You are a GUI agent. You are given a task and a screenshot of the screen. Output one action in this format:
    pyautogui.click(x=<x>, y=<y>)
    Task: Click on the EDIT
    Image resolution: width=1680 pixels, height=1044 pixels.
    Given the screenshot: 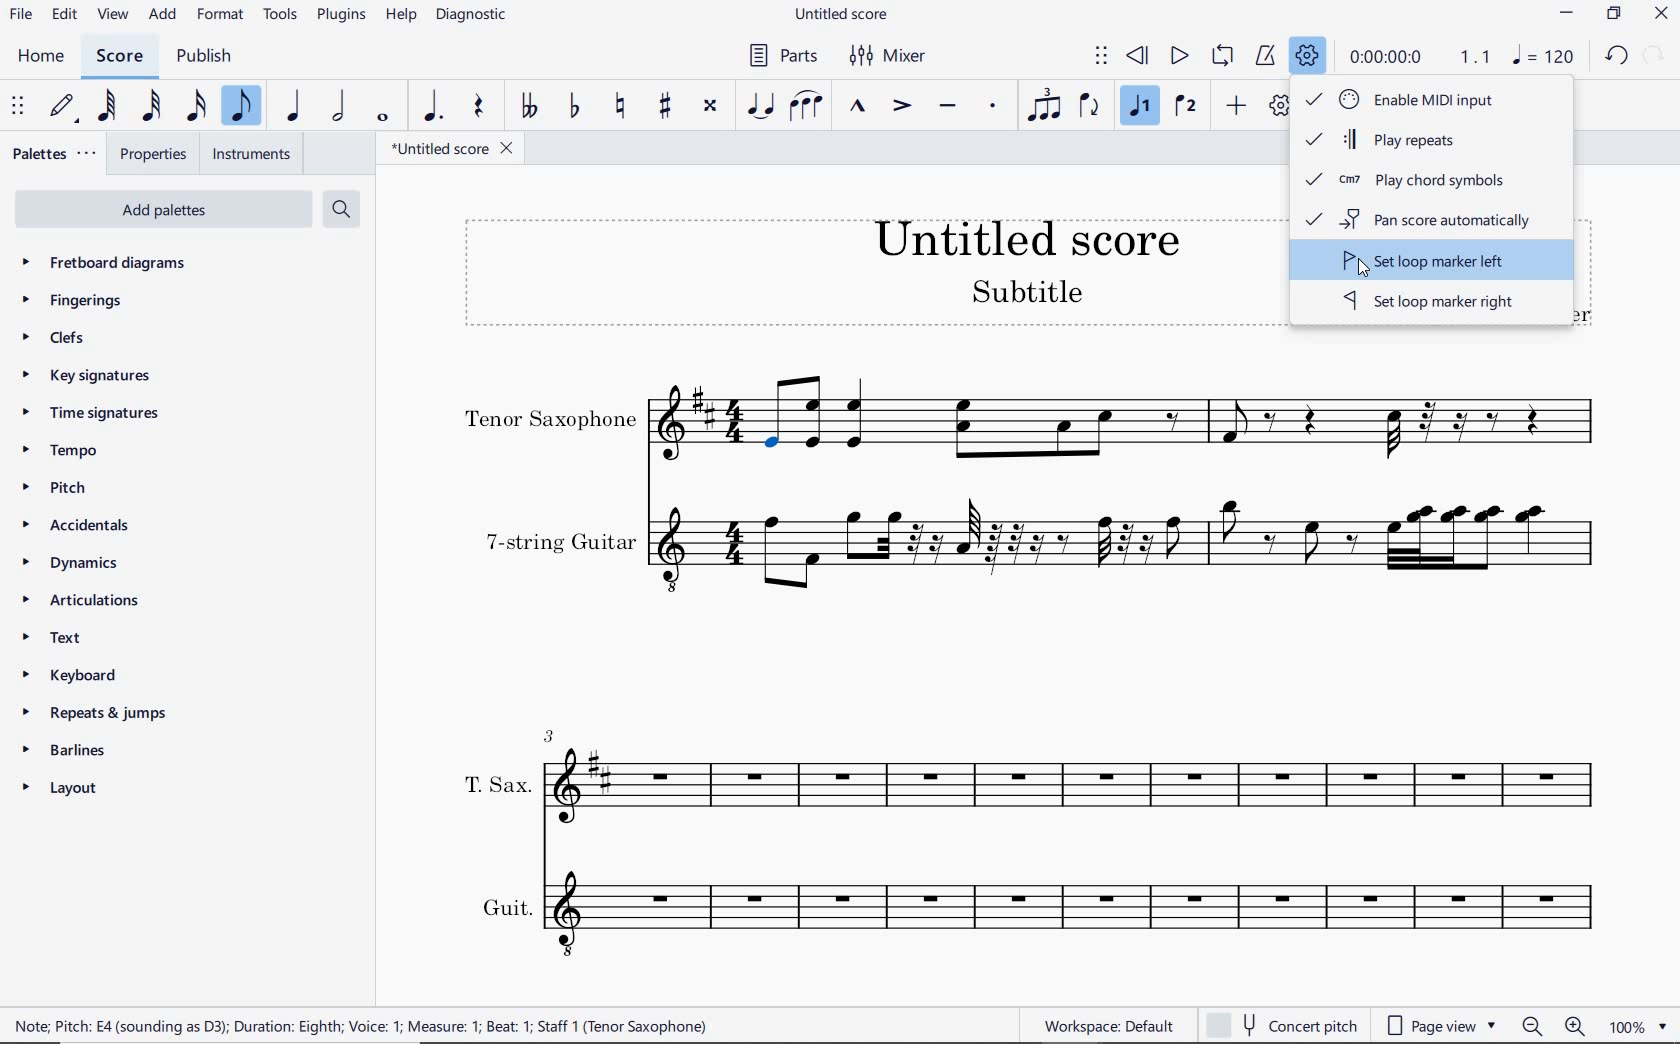 What is the action you would take?
    pyautogui.click(x=64, y=16)
    